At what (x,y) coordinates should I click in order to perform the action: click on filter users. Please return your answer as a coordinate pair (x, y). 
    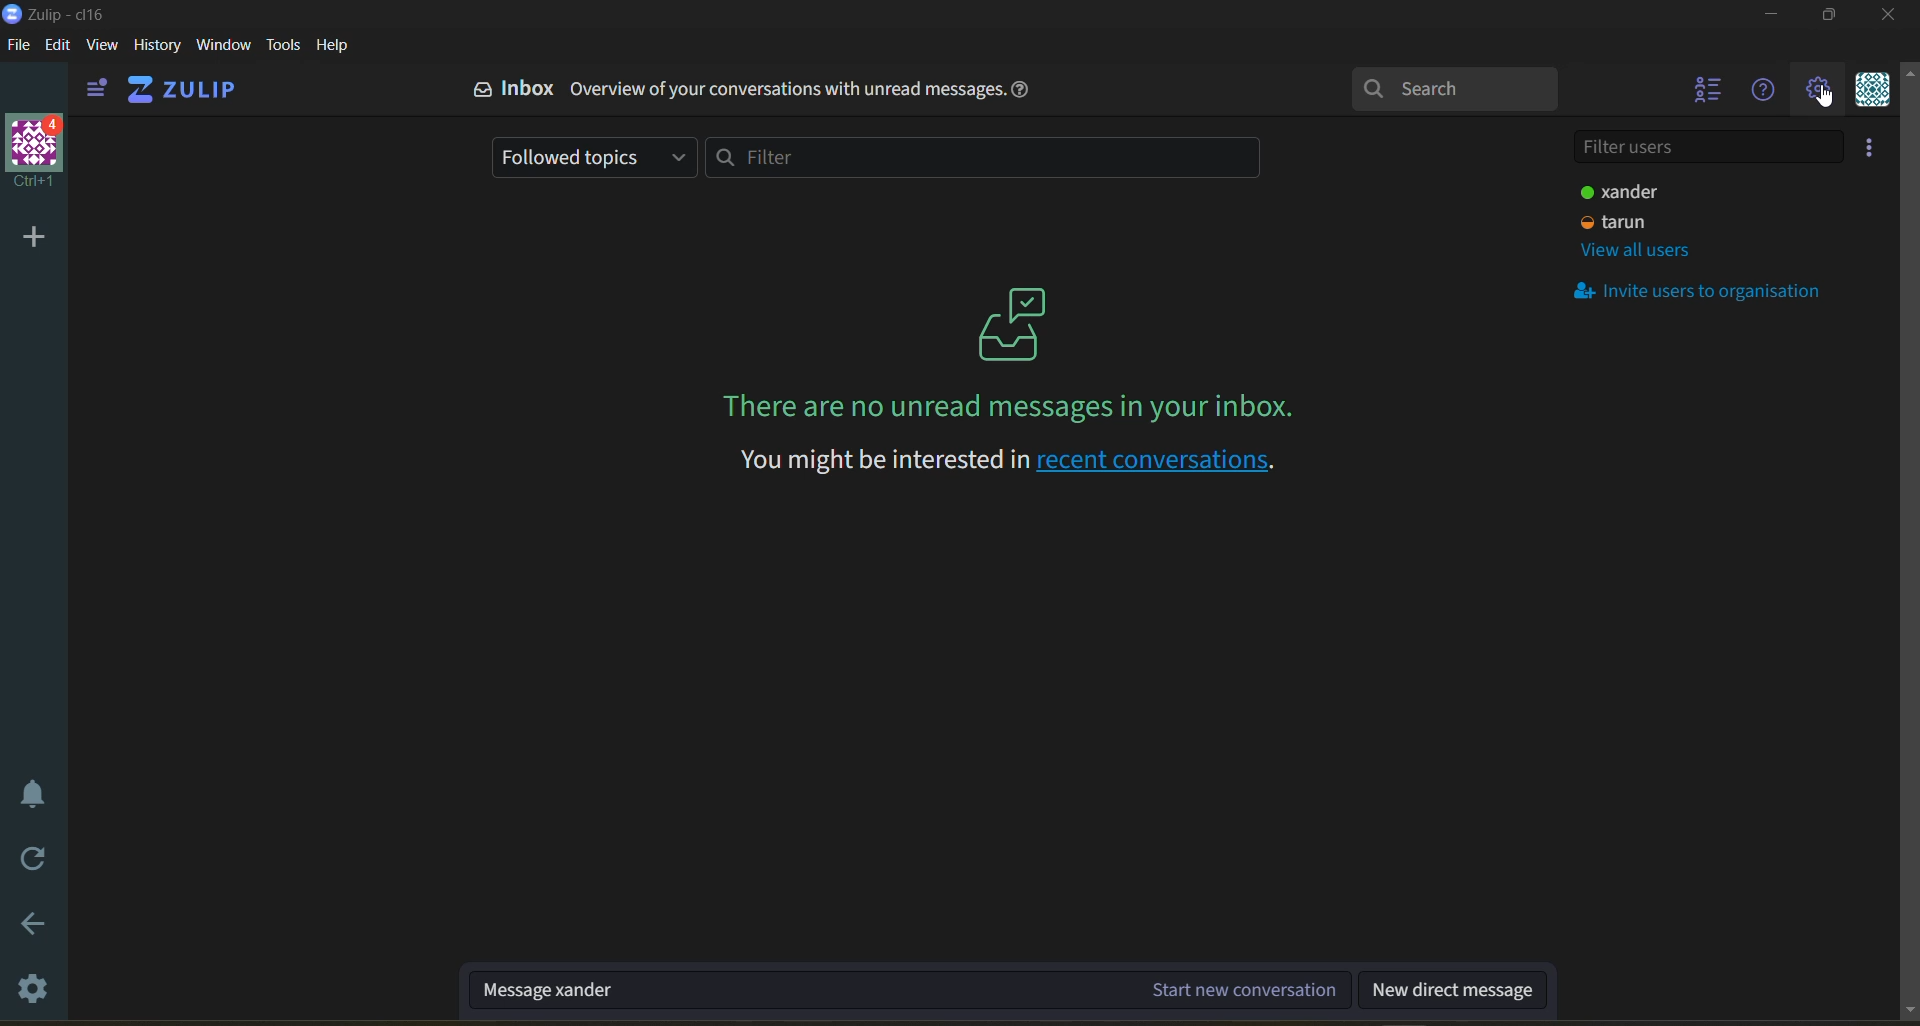
    Looking at the image, I should click on (1706, 144).